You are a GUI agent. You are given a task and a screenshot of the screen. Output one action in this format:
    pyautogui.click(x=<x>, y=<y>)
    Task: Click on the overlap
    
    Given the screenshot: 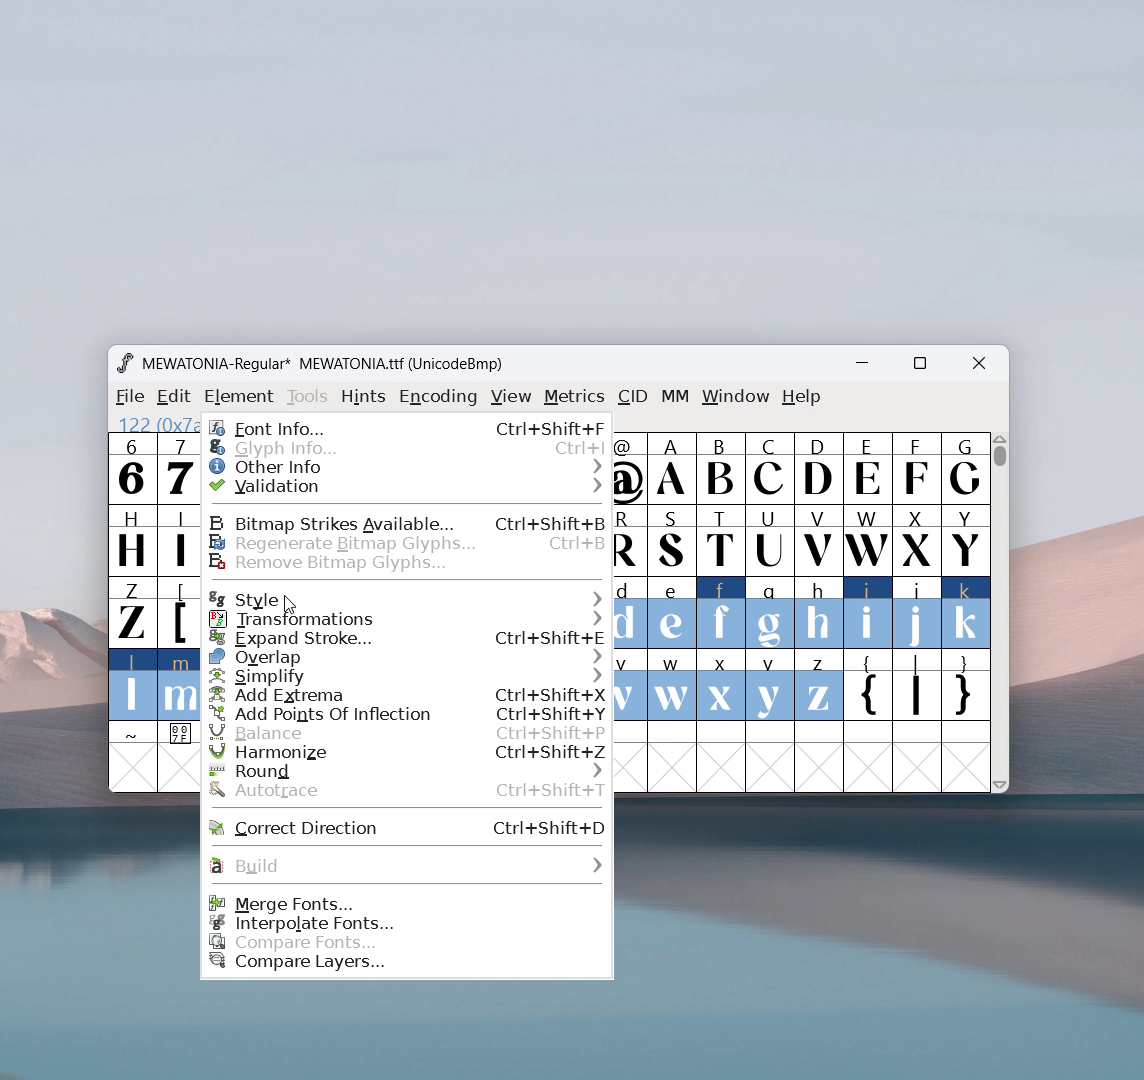 What is the action you would take?
    pyautogui.click(x=407, y=658)
    